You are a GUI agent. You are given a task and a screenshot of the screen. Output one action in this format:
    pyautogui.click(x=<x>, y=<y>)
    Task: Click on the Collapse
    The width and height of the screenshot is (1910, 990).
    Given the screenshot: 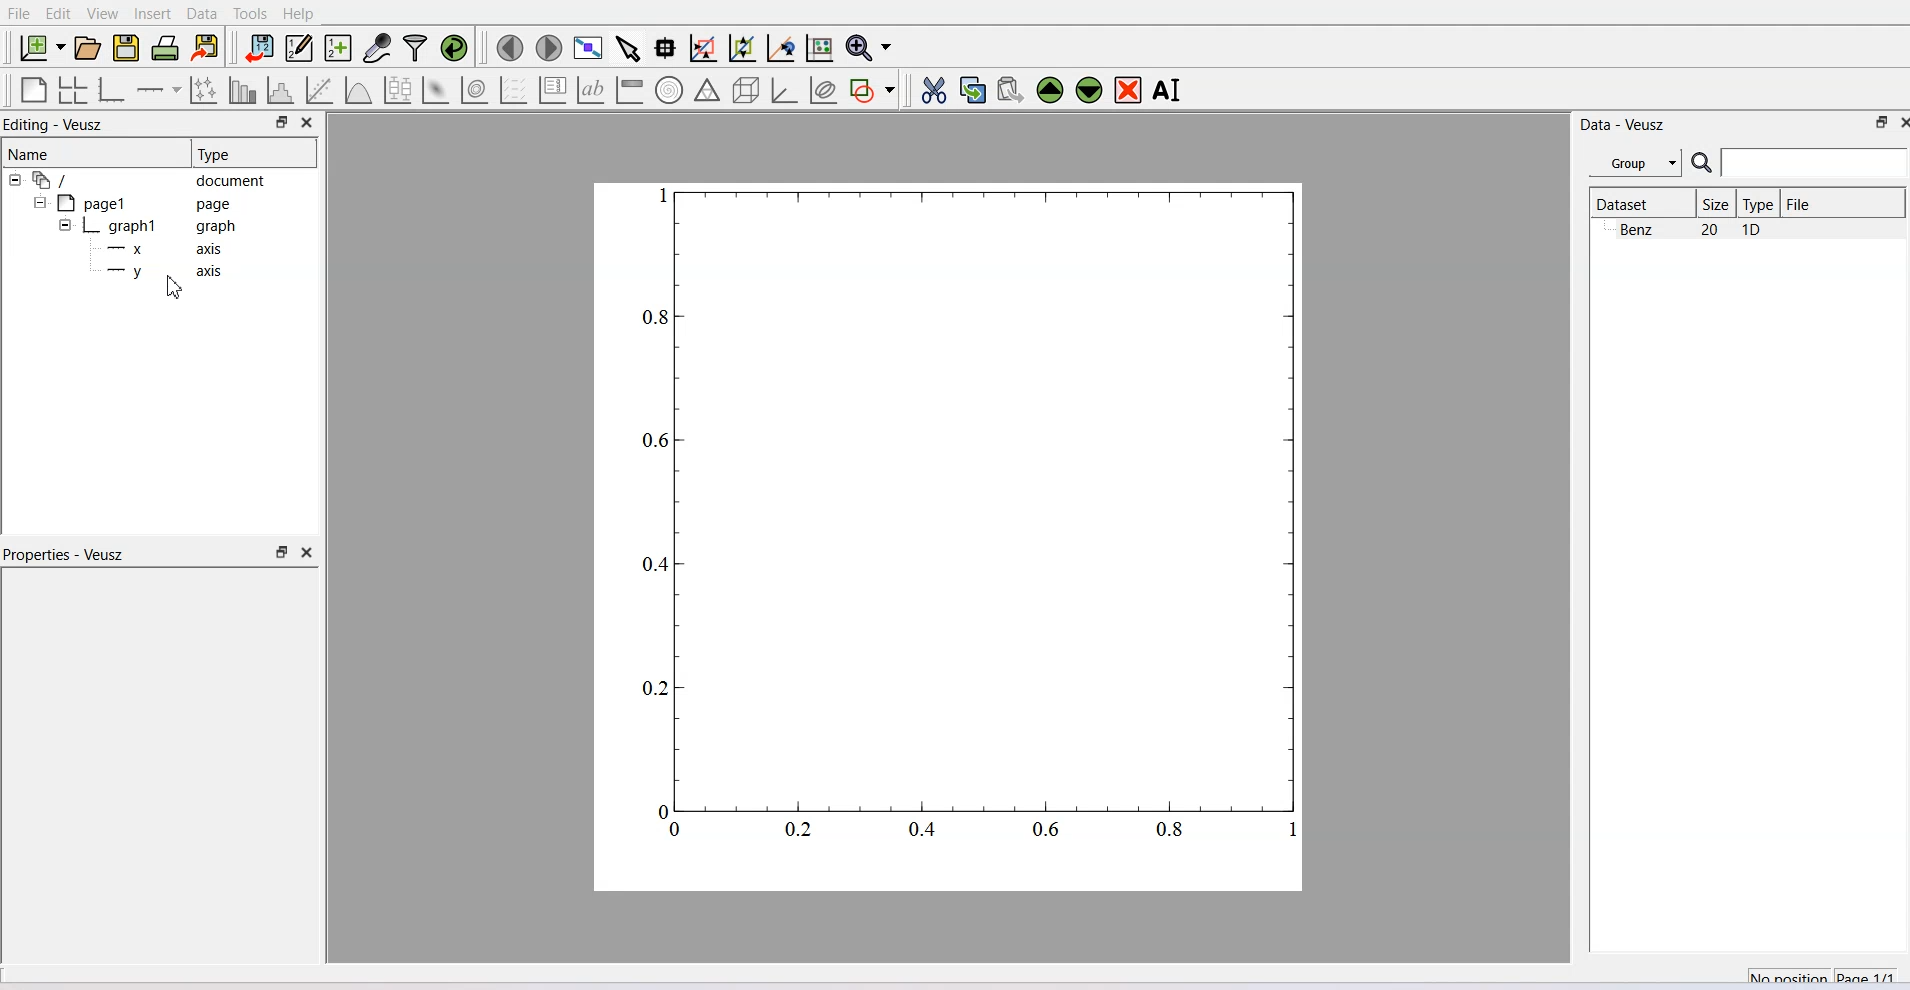 What is the action you would take?
    pyautogui.click(x=61, y=225)
    